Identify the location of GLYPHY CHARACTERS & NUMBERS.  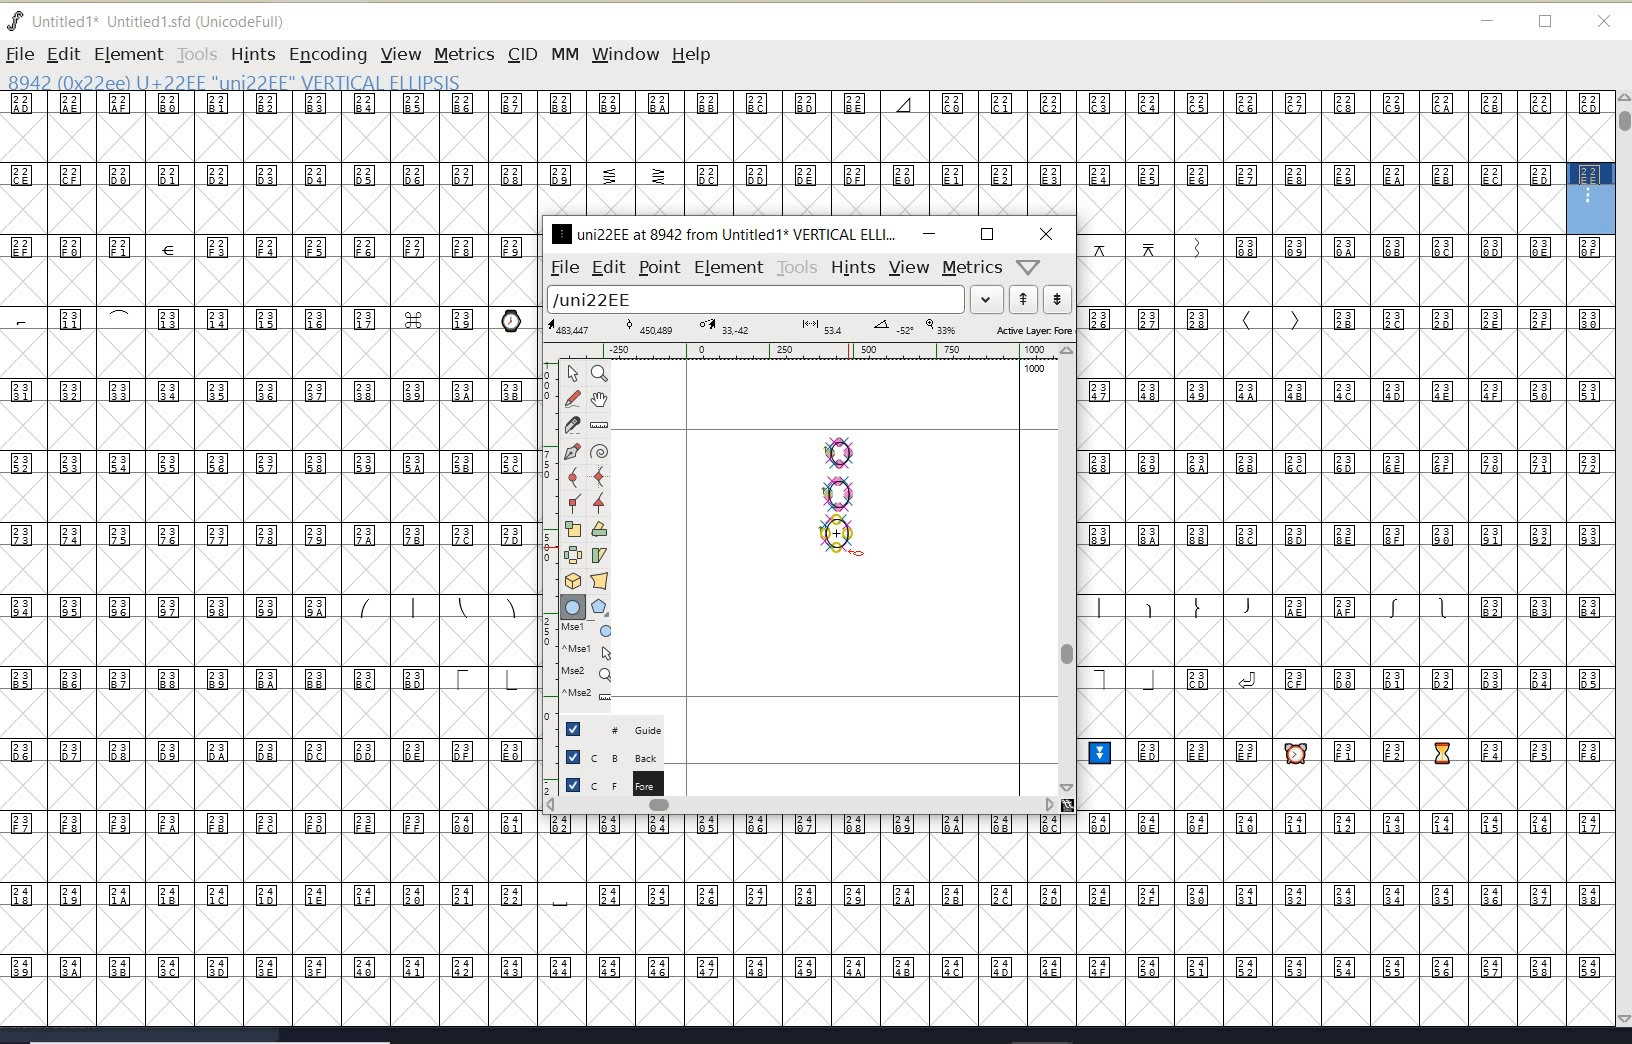
(782, 154).